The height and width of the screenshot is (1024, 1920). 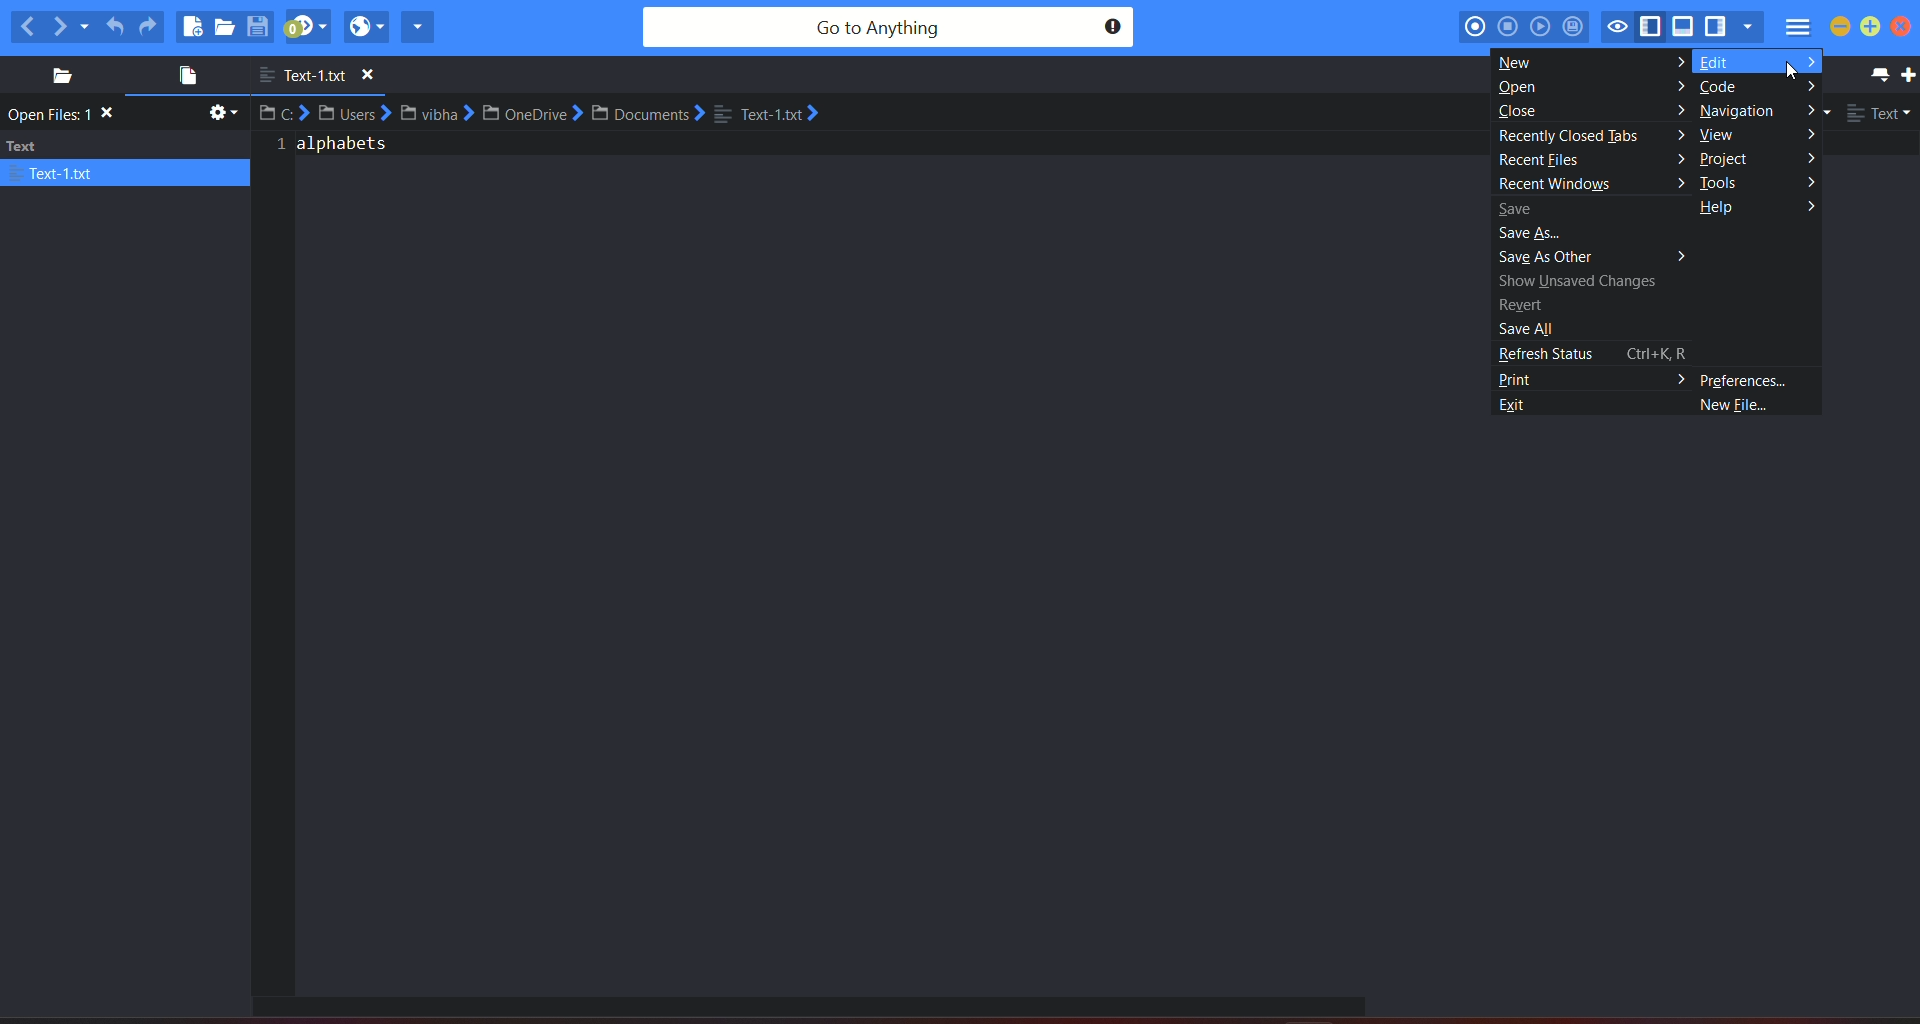 What do you see at coordinates (1813, 157) in the screenshot?
I see `More` at bounding box center [1813, 157].